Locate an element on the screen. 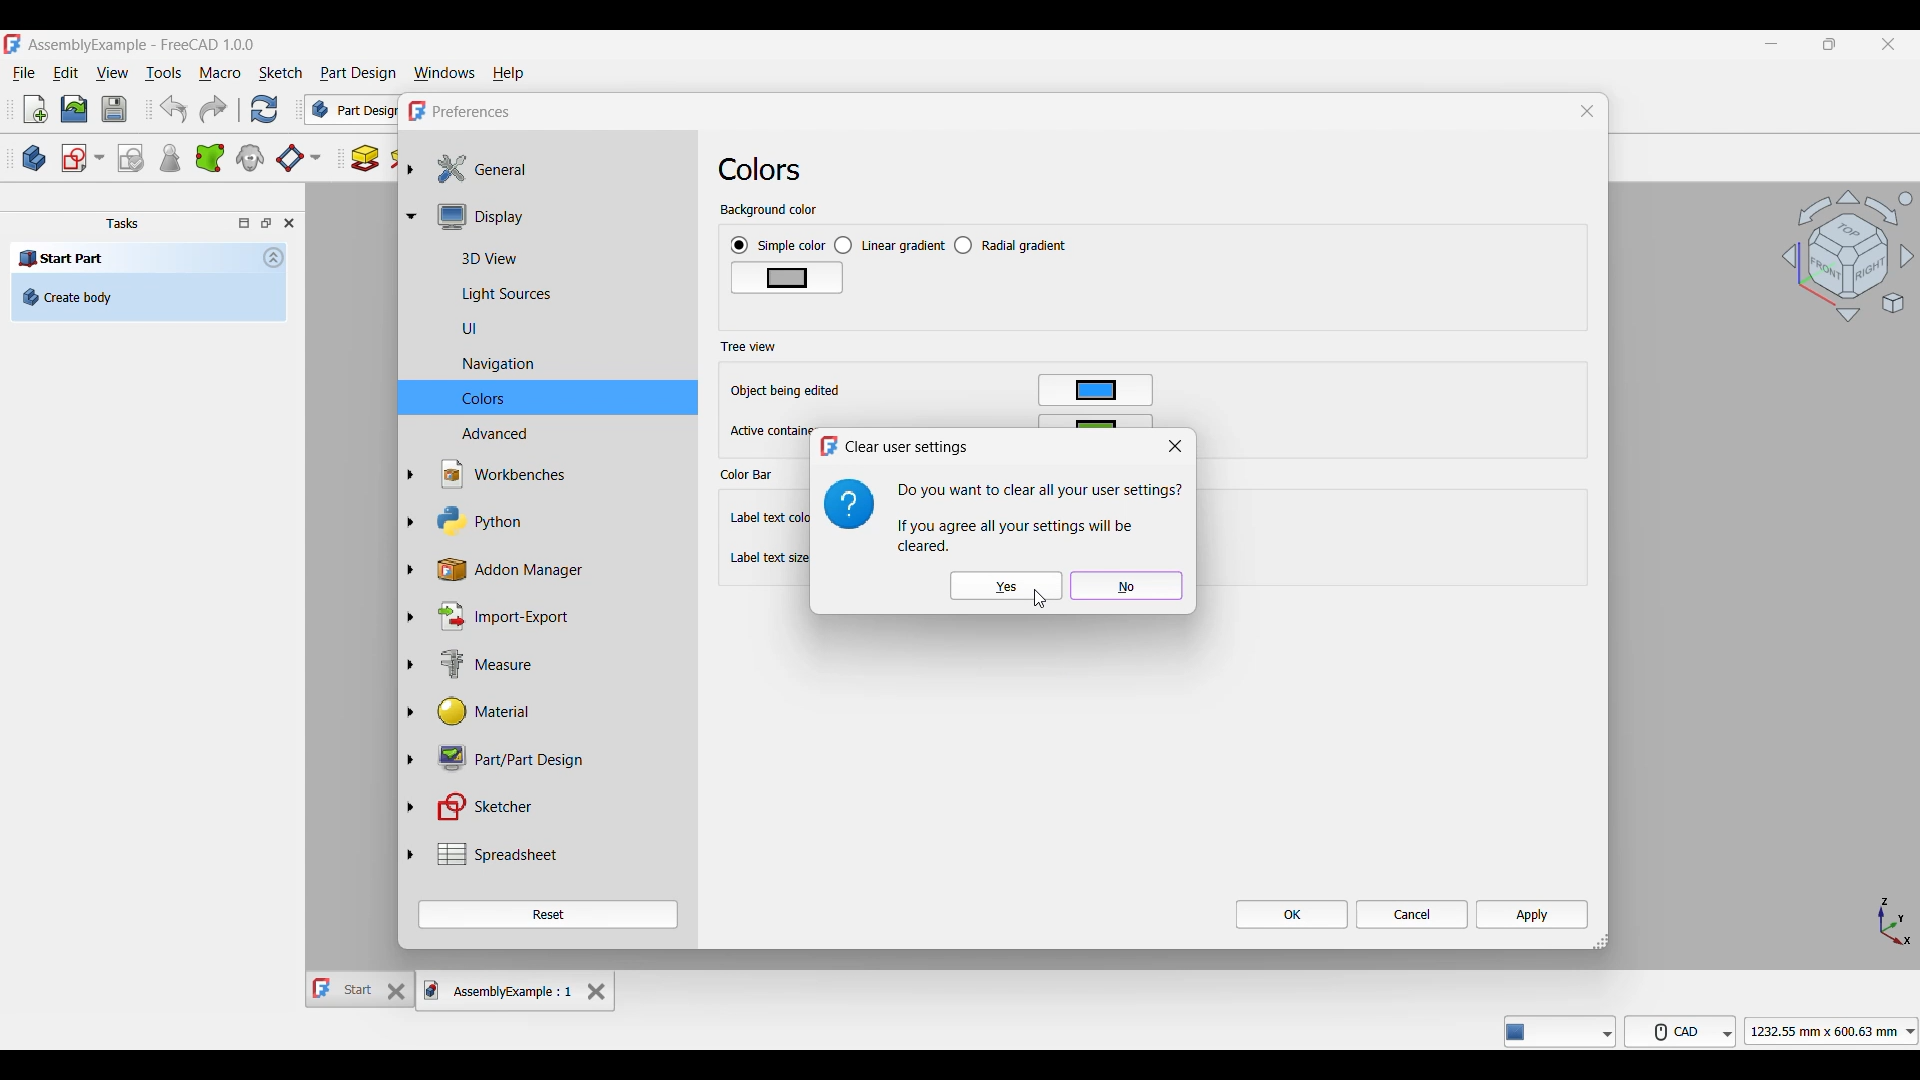 This screenshot has width=1920, height=1080. Advanced is located at coordinates (470, 434).